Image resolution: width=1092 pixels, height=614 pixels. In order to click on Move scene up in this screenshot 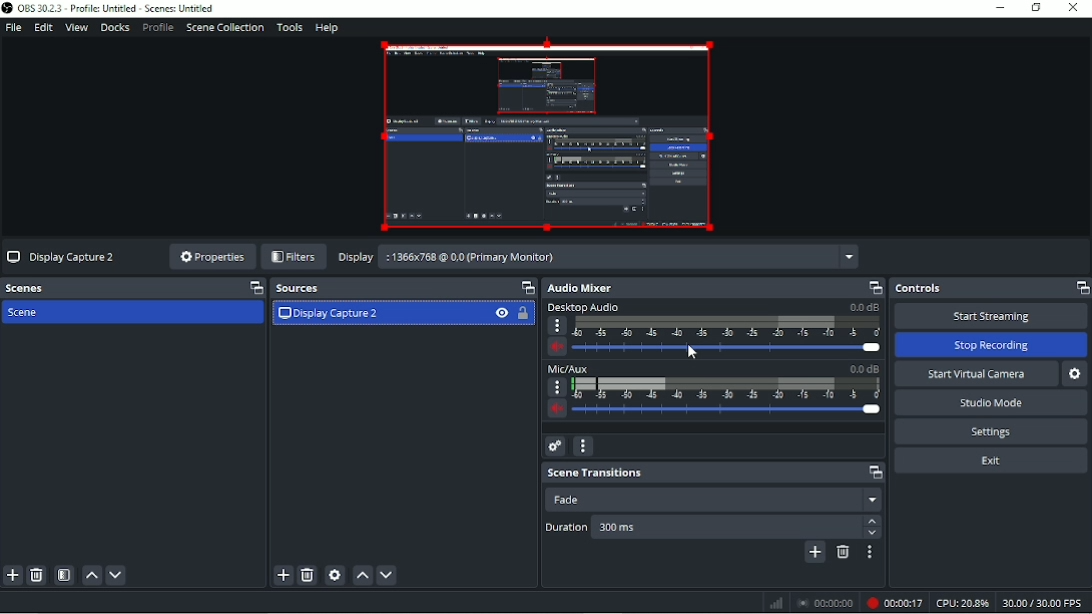, I will do `click(93, 576)`.